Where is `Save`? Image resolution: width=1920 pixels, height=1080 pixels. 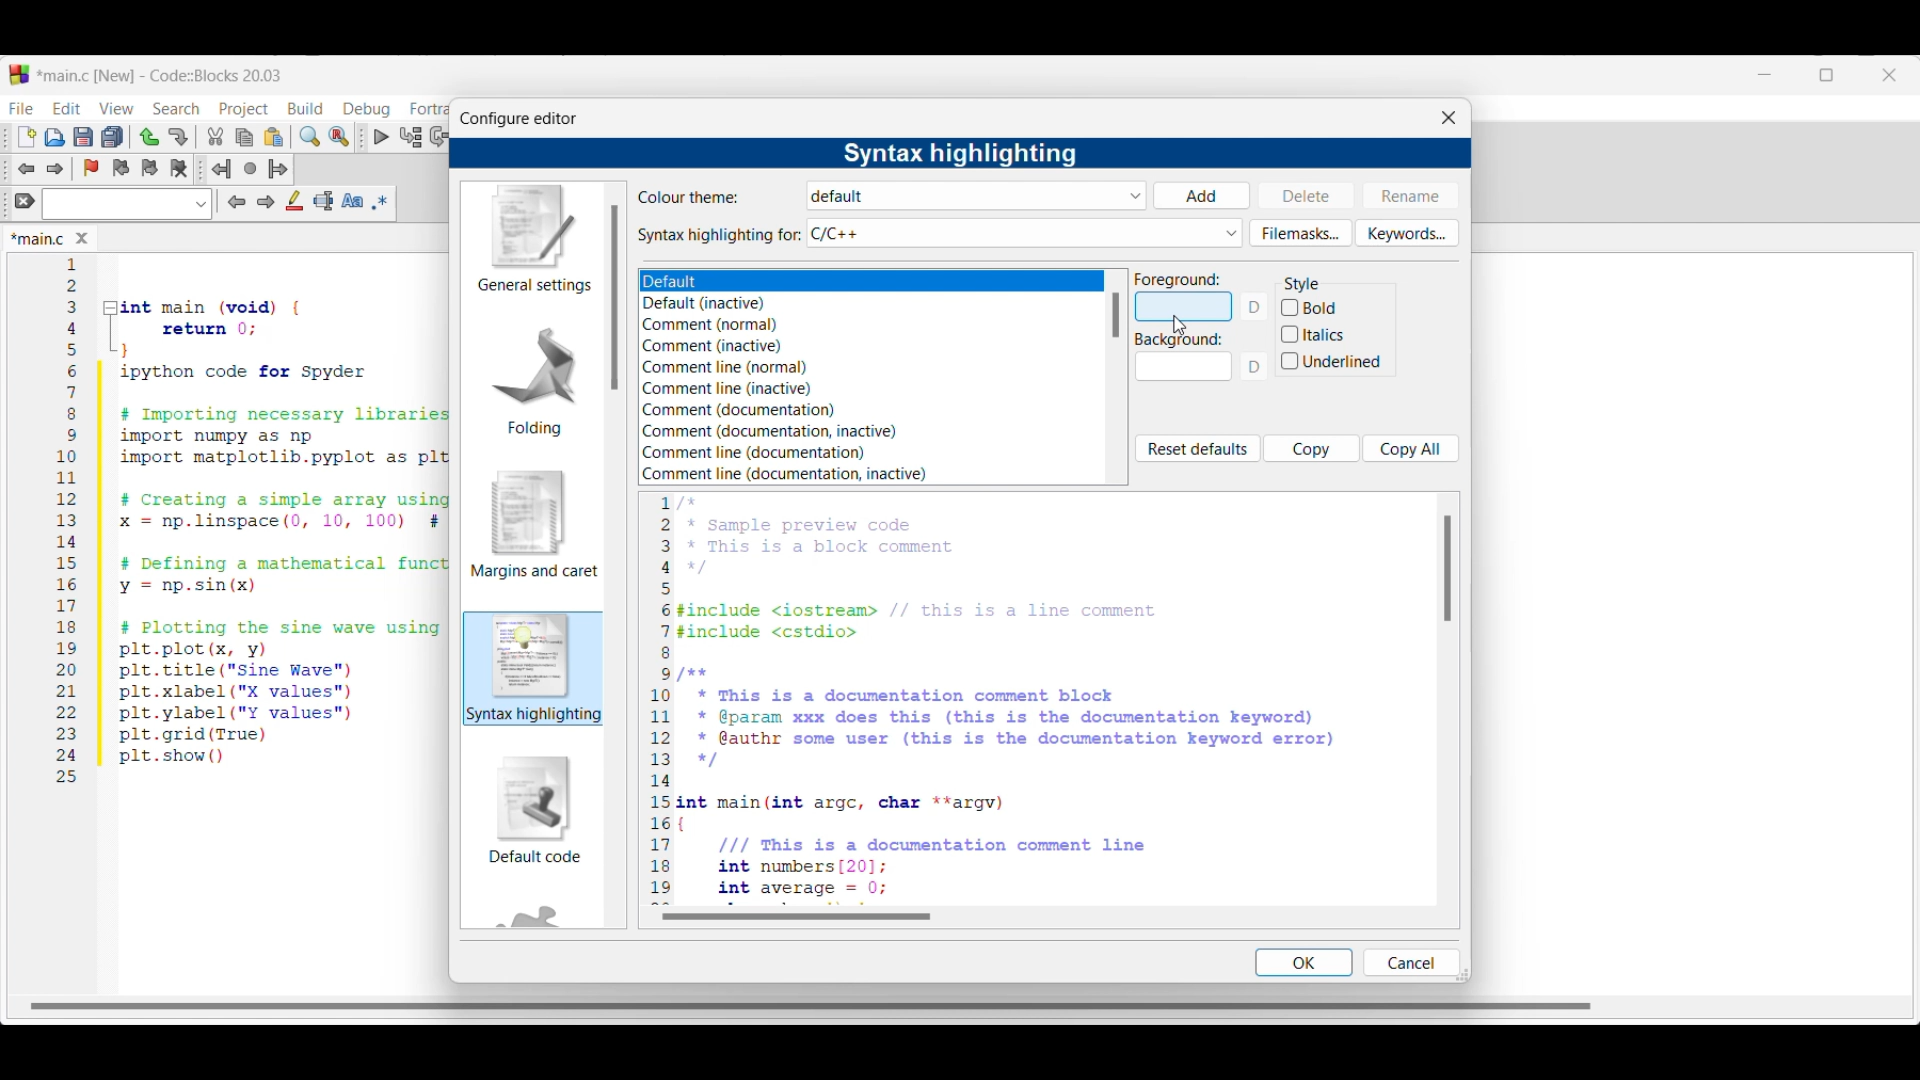 Save is located at coordinates (83, 137).